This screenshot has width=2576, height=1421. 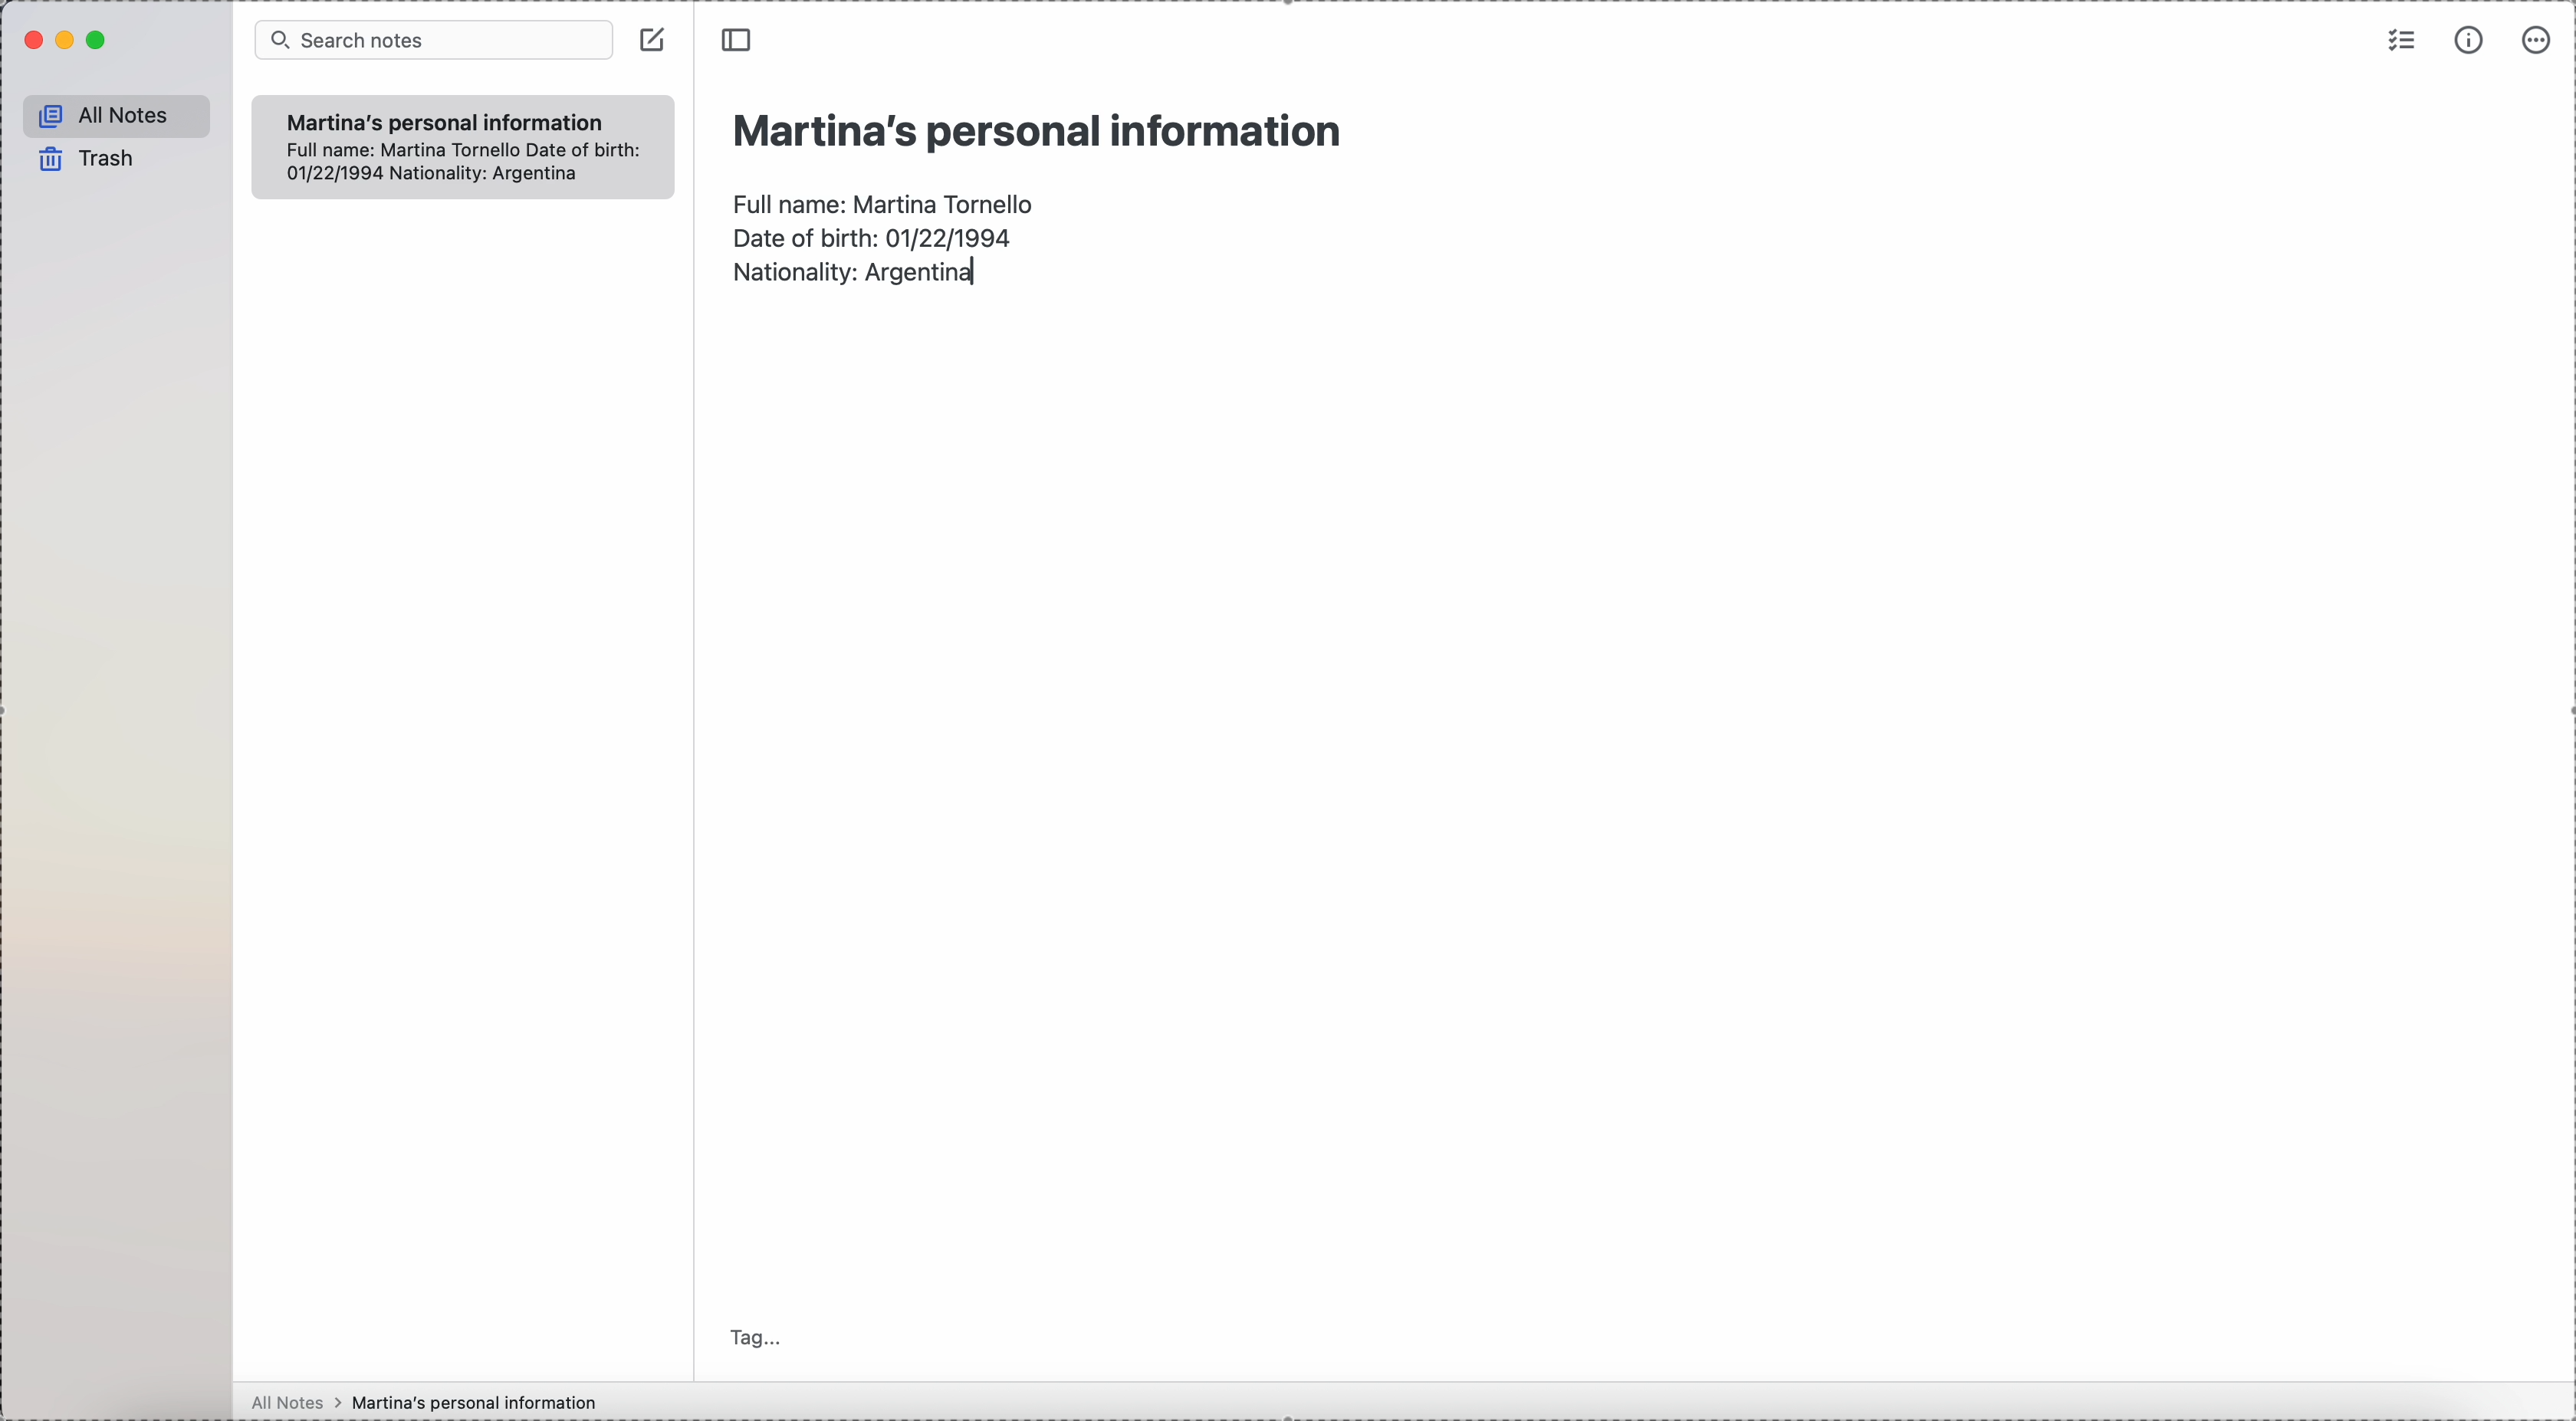 I want to click on tag, so click(x=755, y=1337).